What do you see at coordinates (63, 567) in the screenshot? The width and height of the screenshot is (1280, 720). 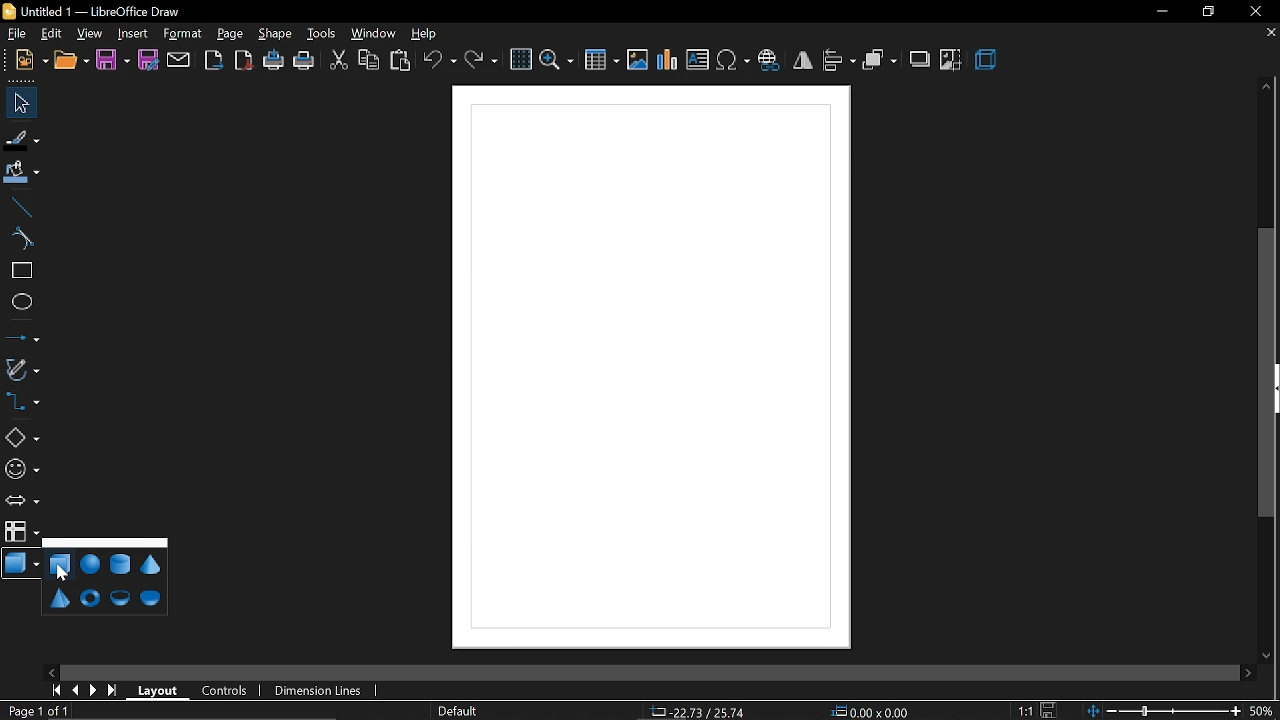 I see `cube` at bounding box center [63, 567].